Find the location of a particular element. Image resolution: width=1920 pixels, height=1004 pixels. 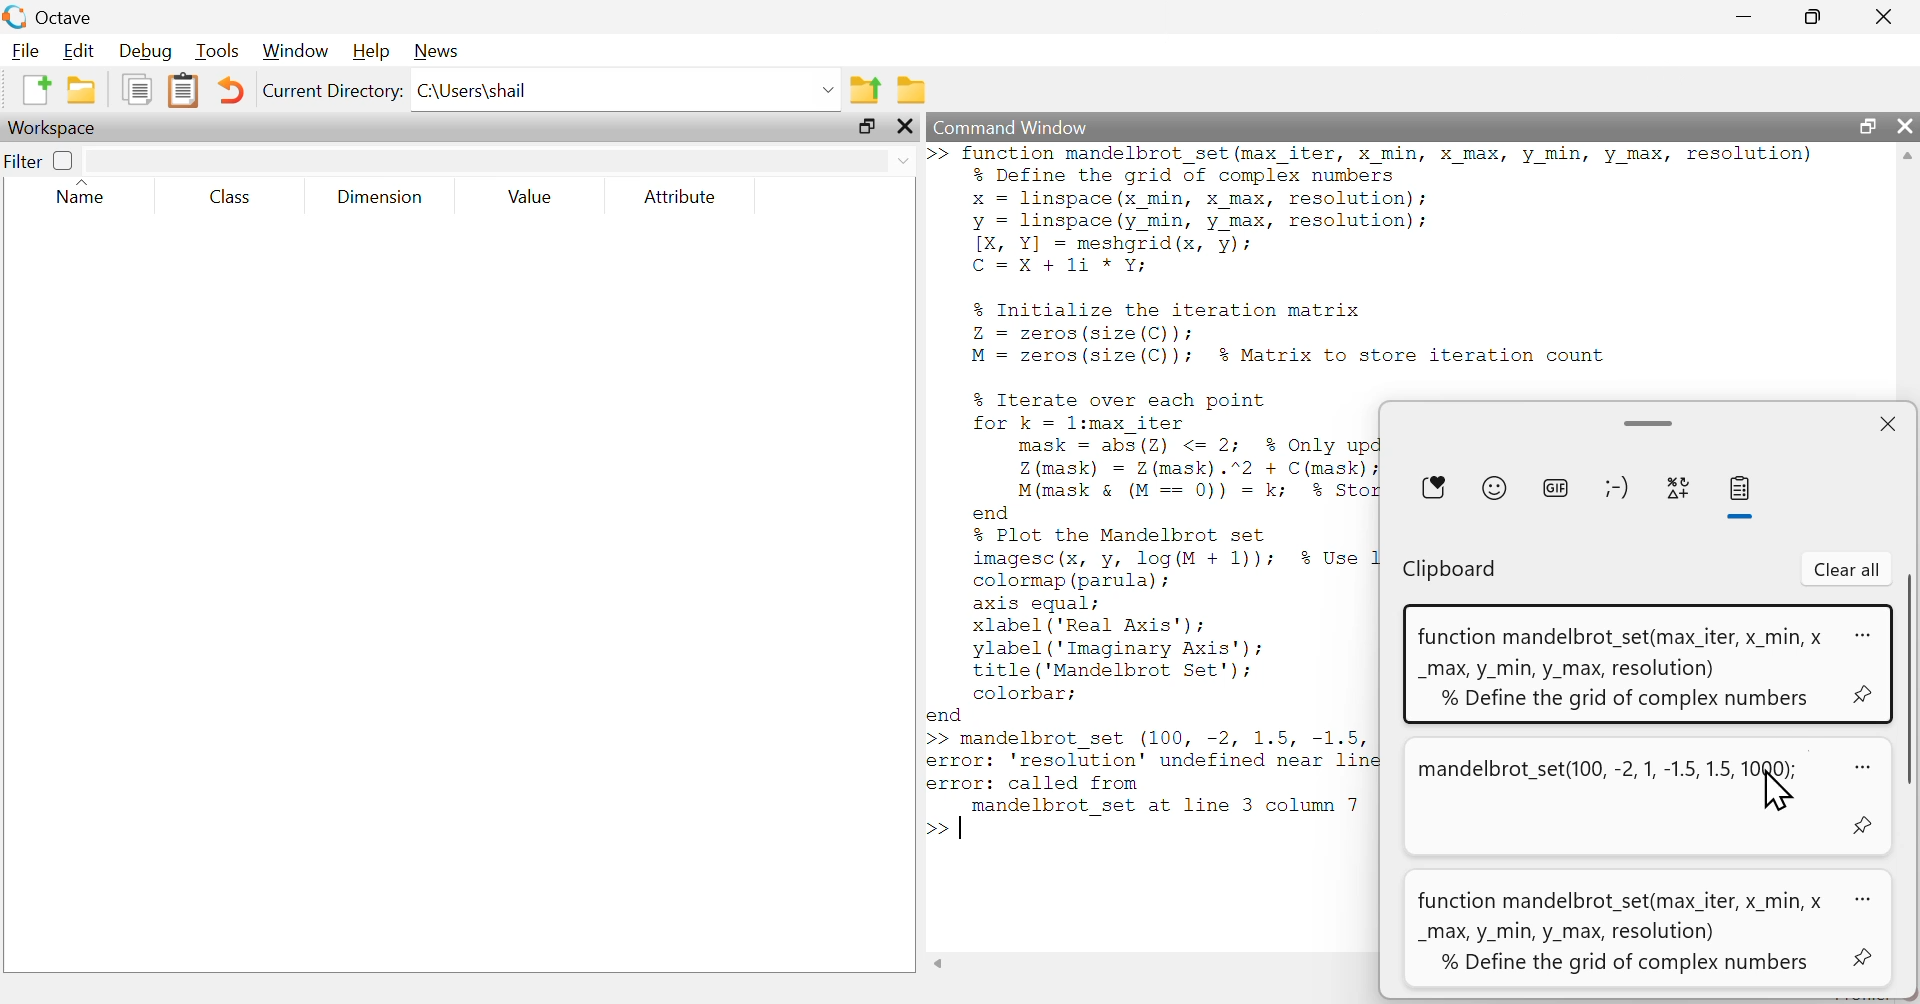

paste is located at coordinates (185, 89).